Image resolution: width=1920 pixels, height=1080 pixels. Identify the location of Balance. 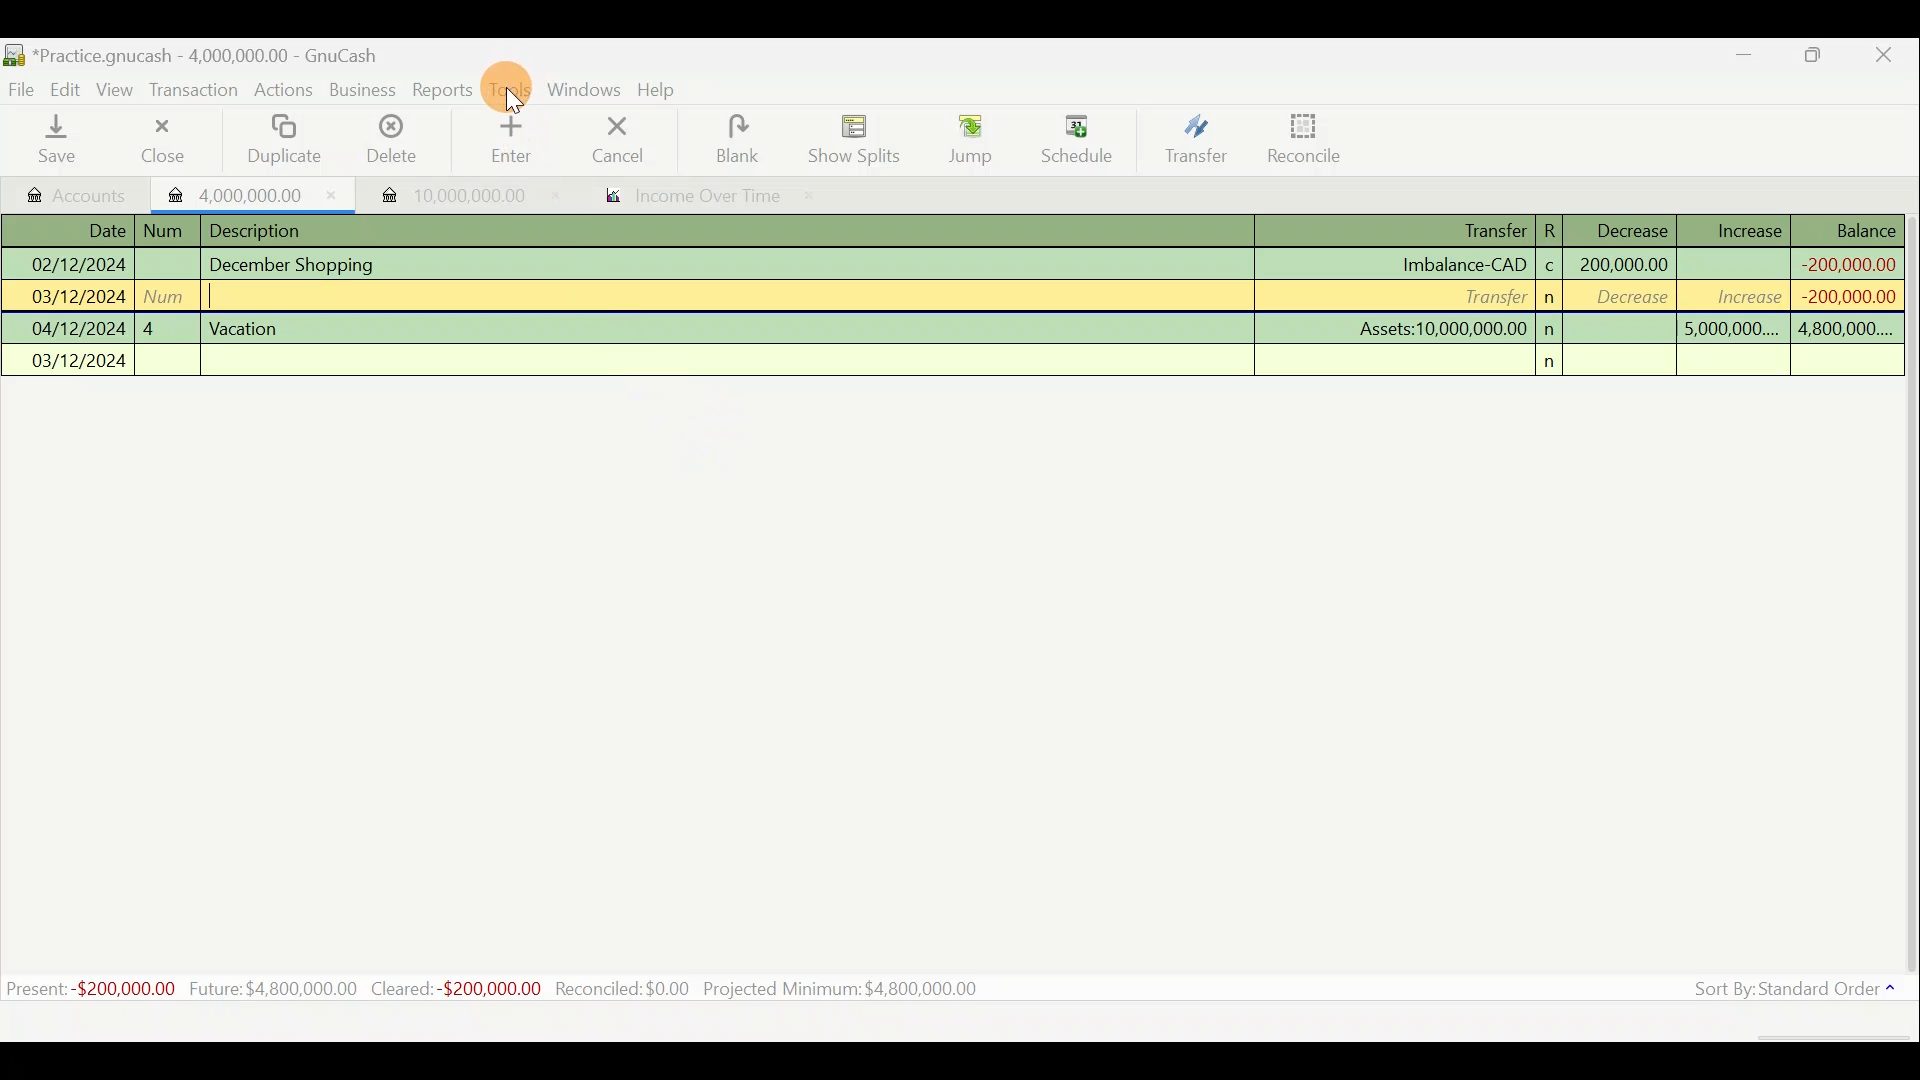
(1849, 230).